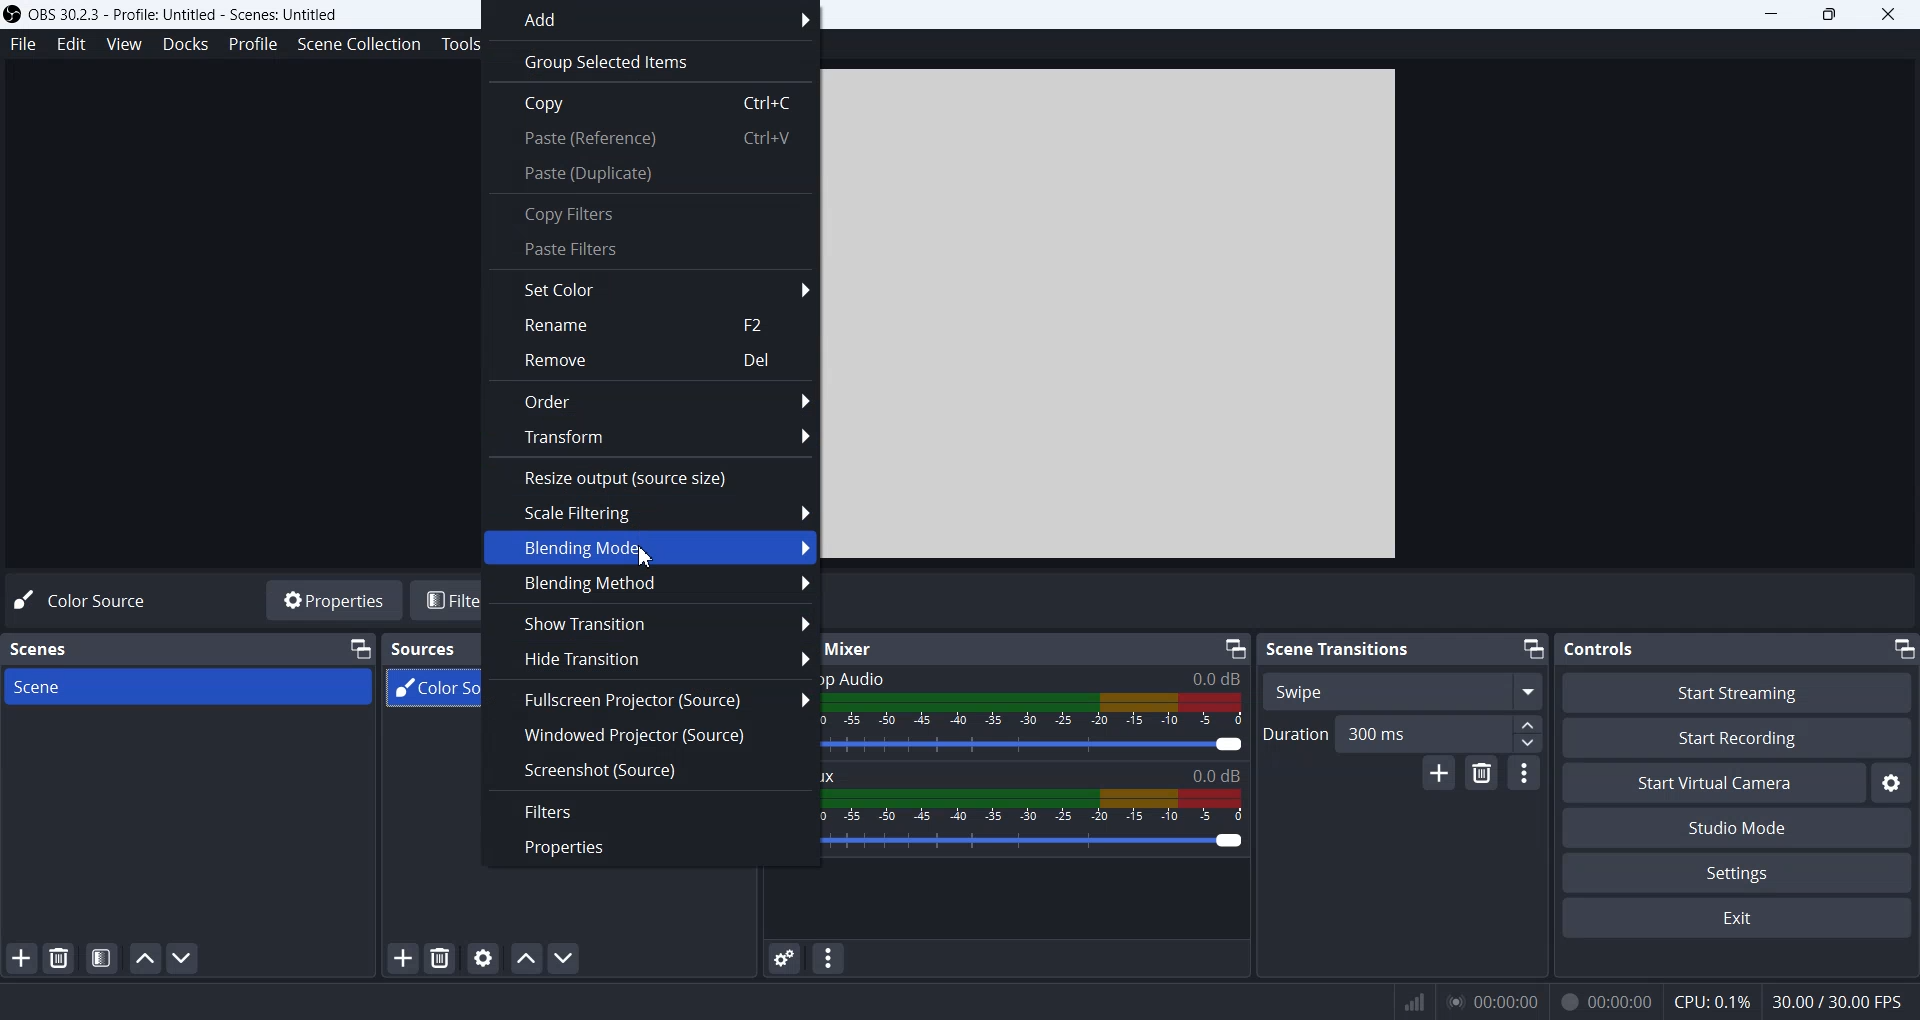  What do you see at coordinates (1481, 773) in the screenshot?
I see `Remove configurable transition` at bounding box center [1481, 773].